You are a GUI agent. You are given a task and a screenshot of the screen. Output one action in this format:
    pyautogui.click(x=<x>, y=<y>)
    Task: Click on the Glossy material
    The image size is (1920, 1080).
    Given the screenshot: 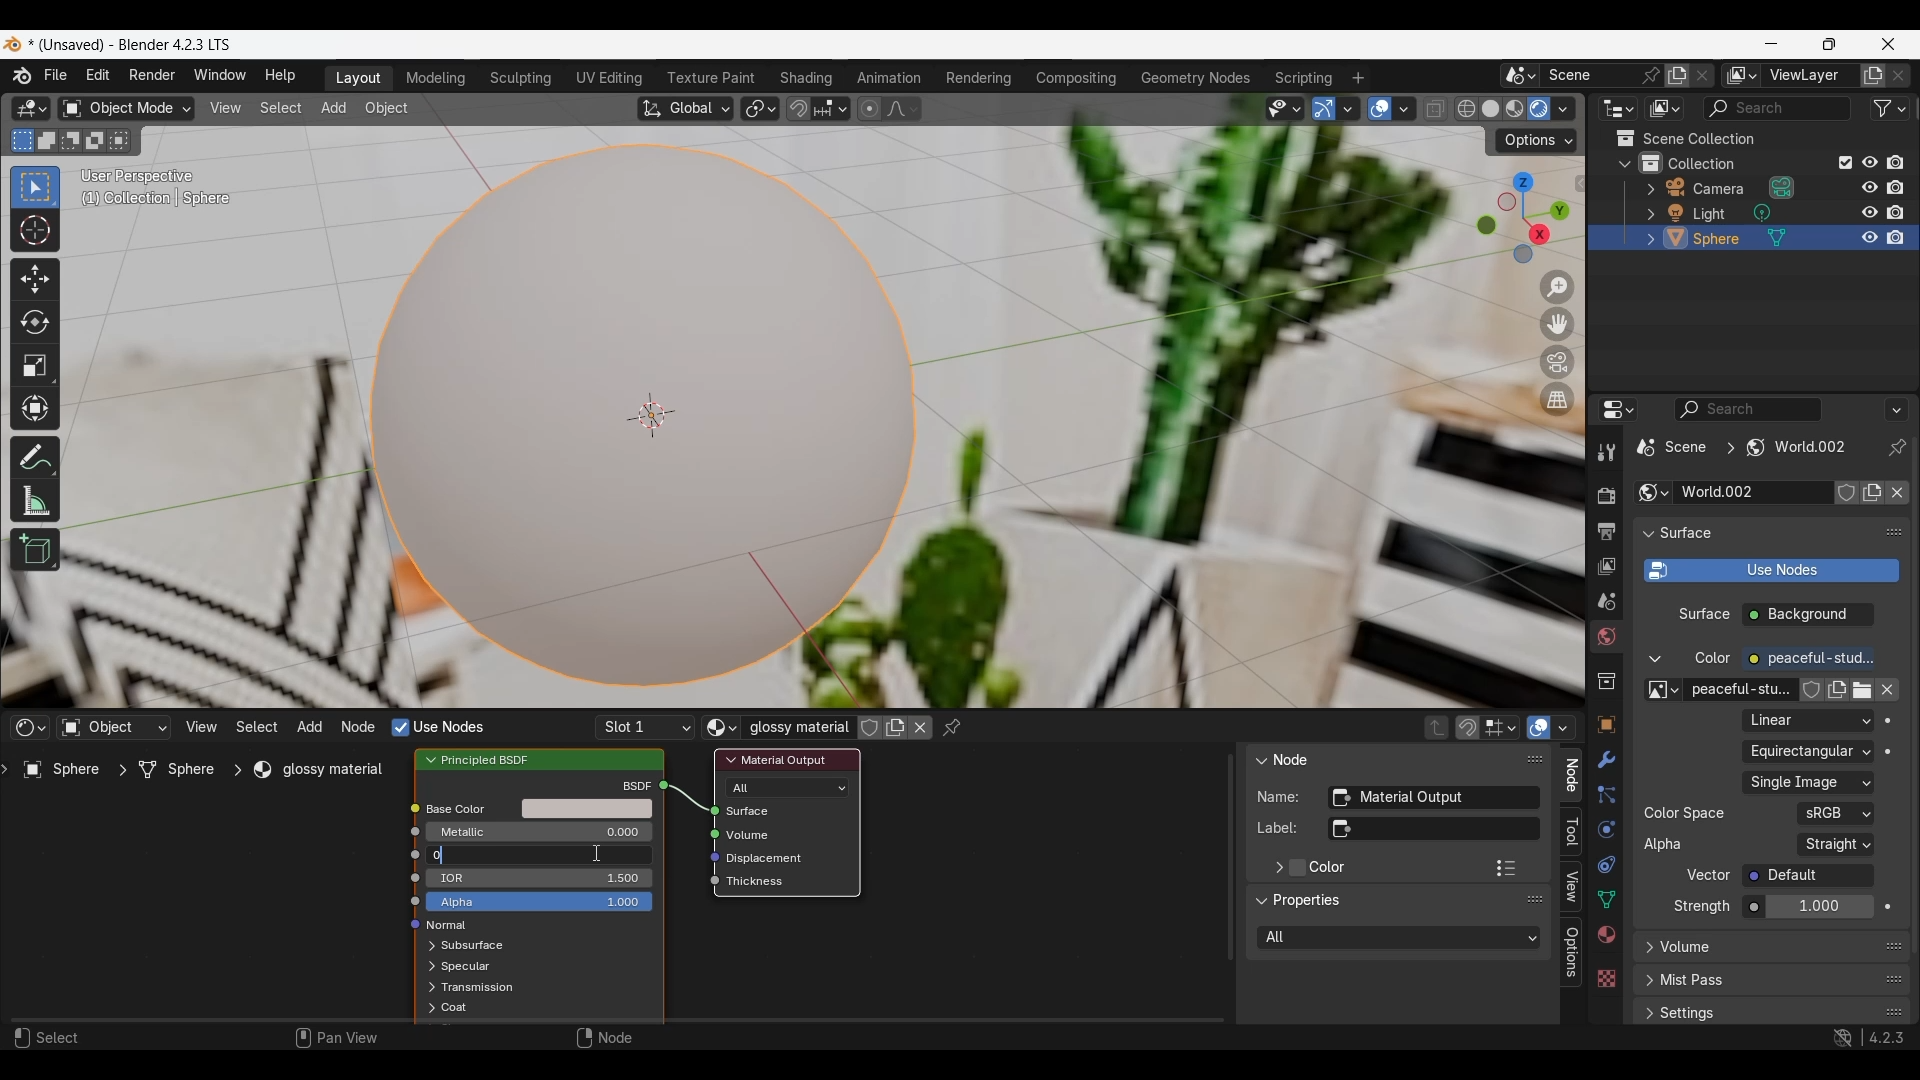 What is the action you would take?
    pyautogui.click(x=798, y=727)
    